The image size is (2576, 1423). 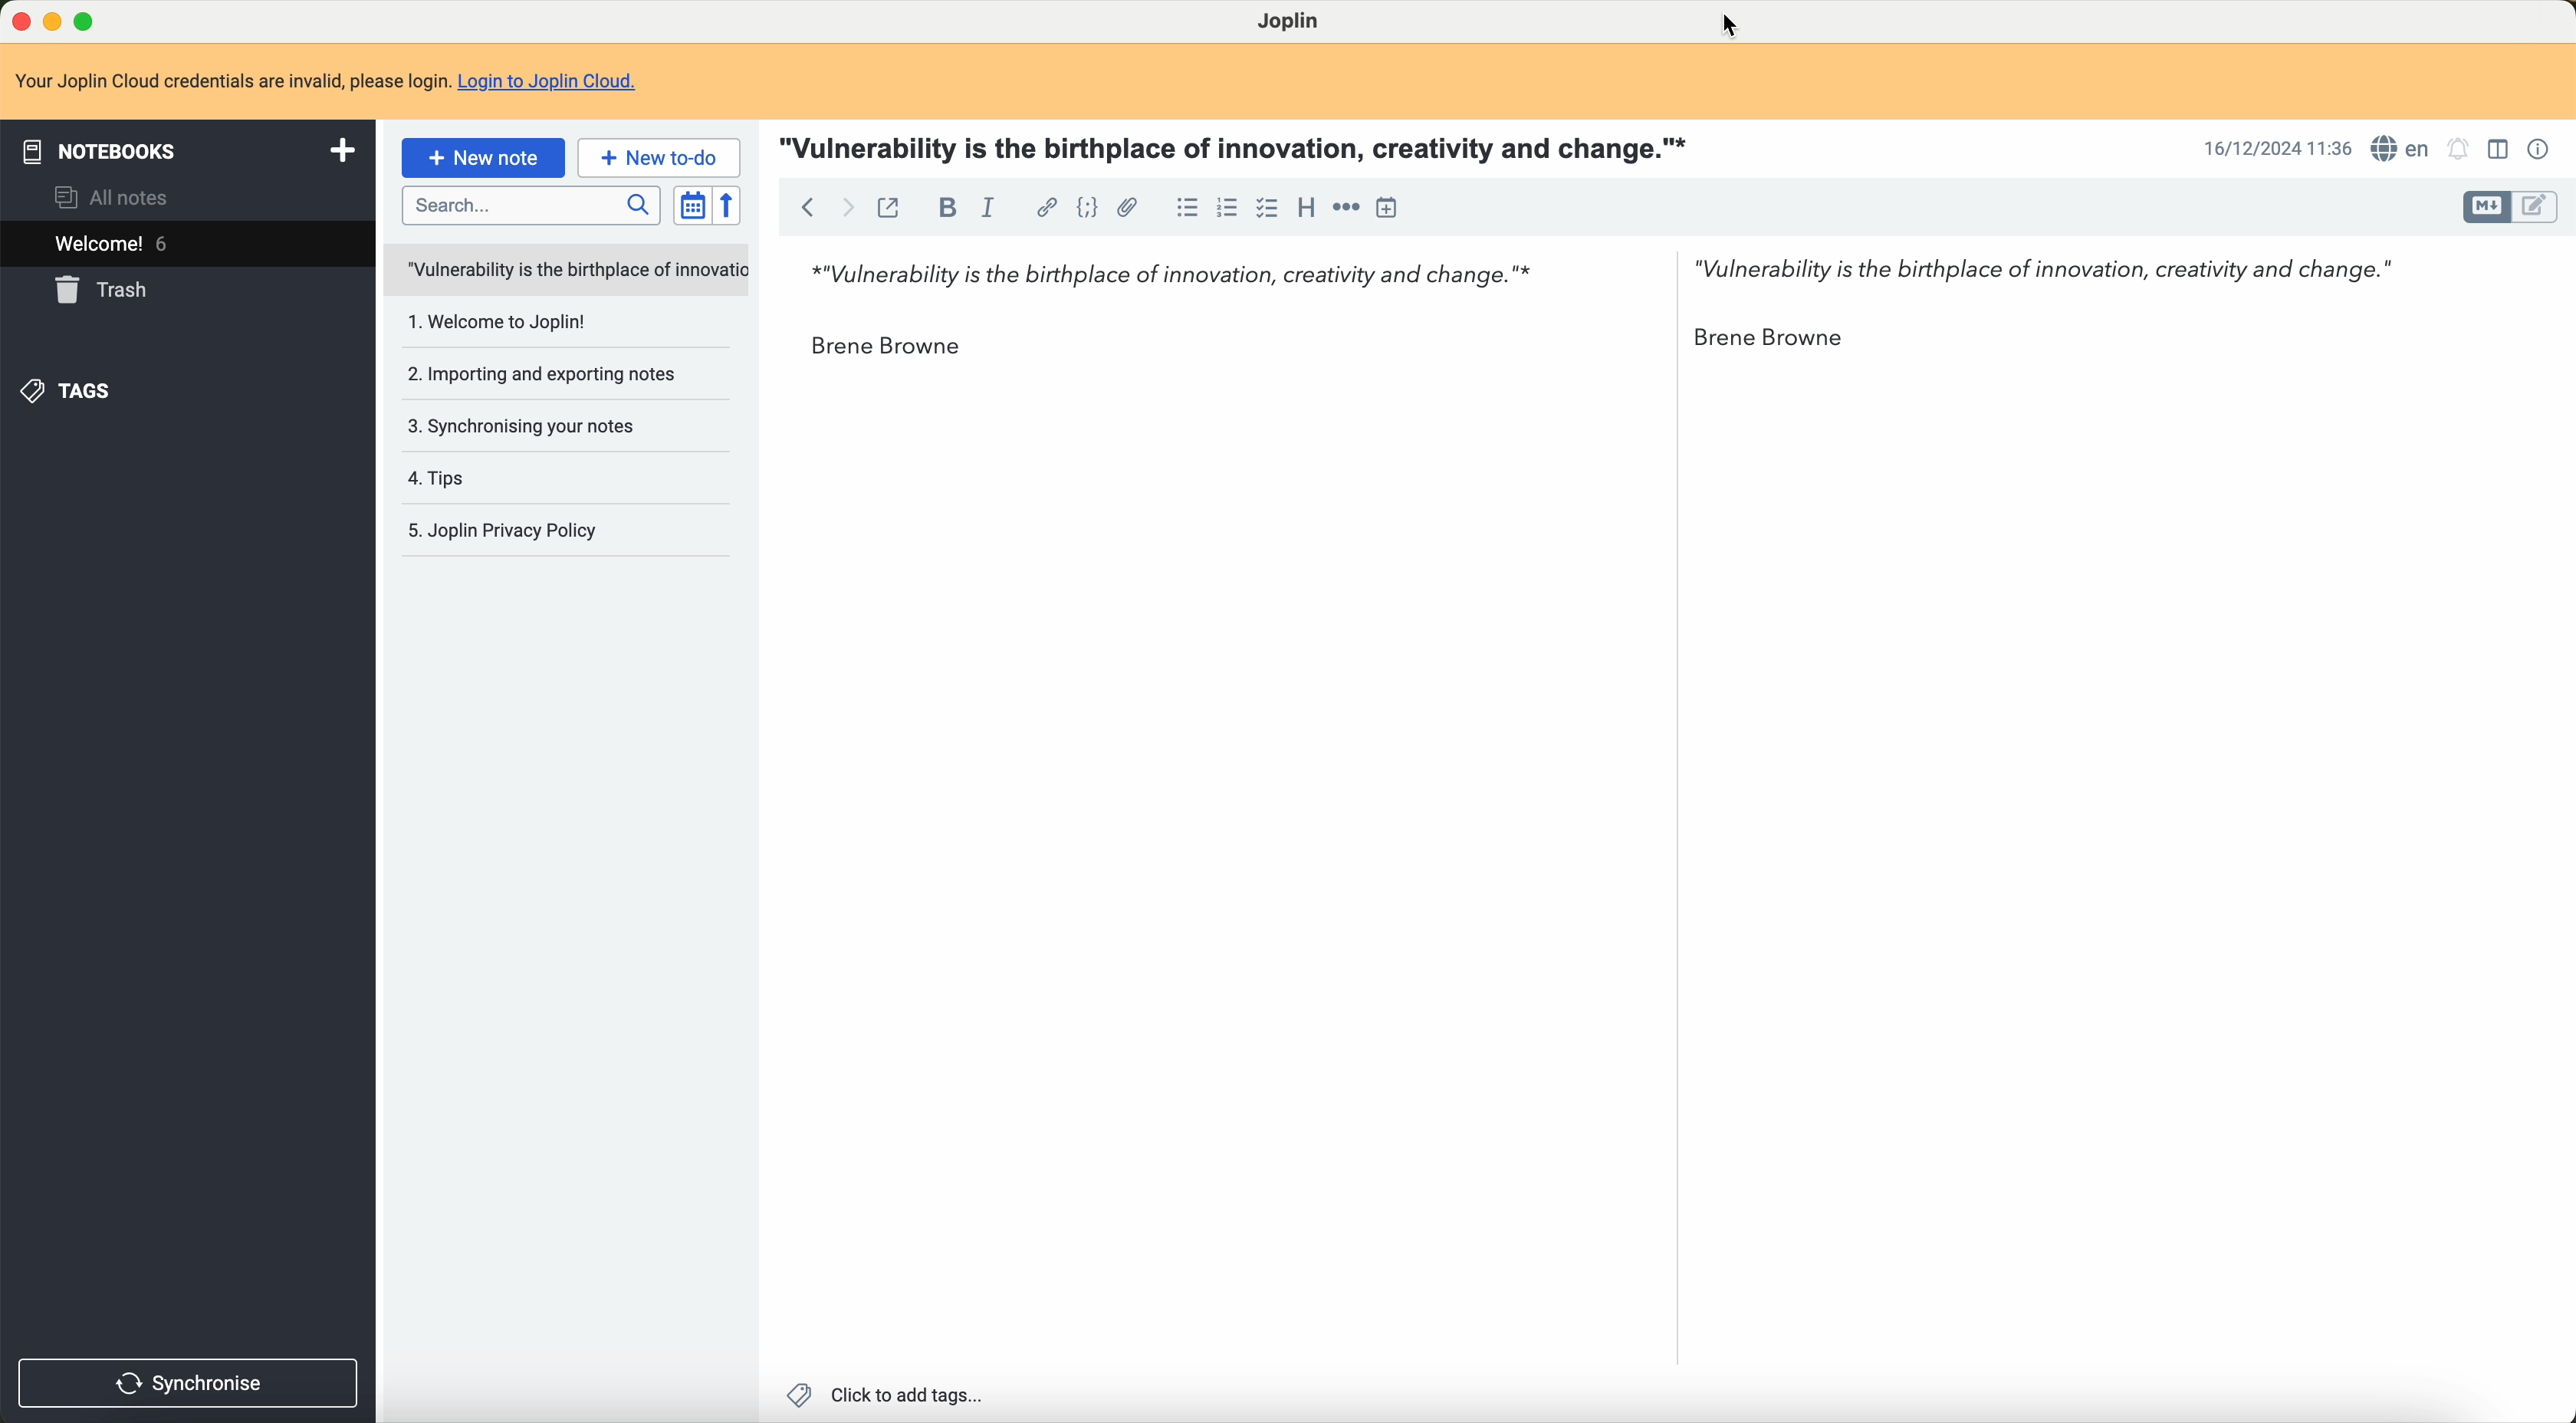 I want to click on set alarm, so click(x=2462, y=150).